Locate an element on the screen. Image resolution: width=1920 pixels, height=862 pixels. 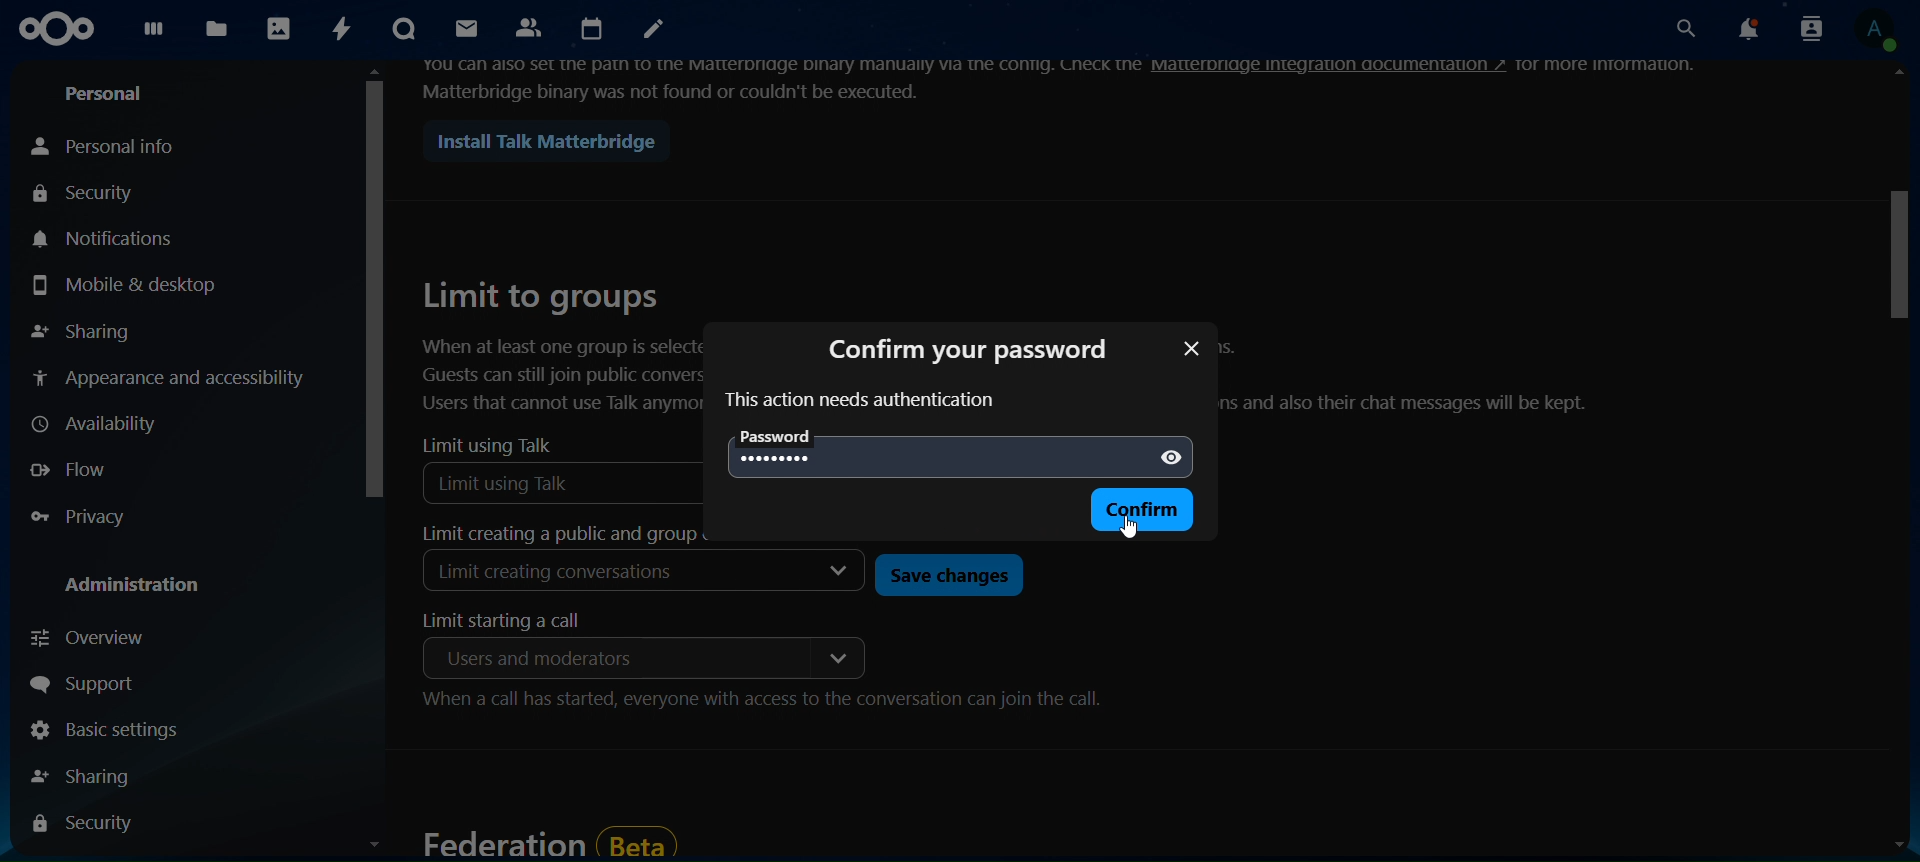
confirm is located at coordinates (1147, 511).